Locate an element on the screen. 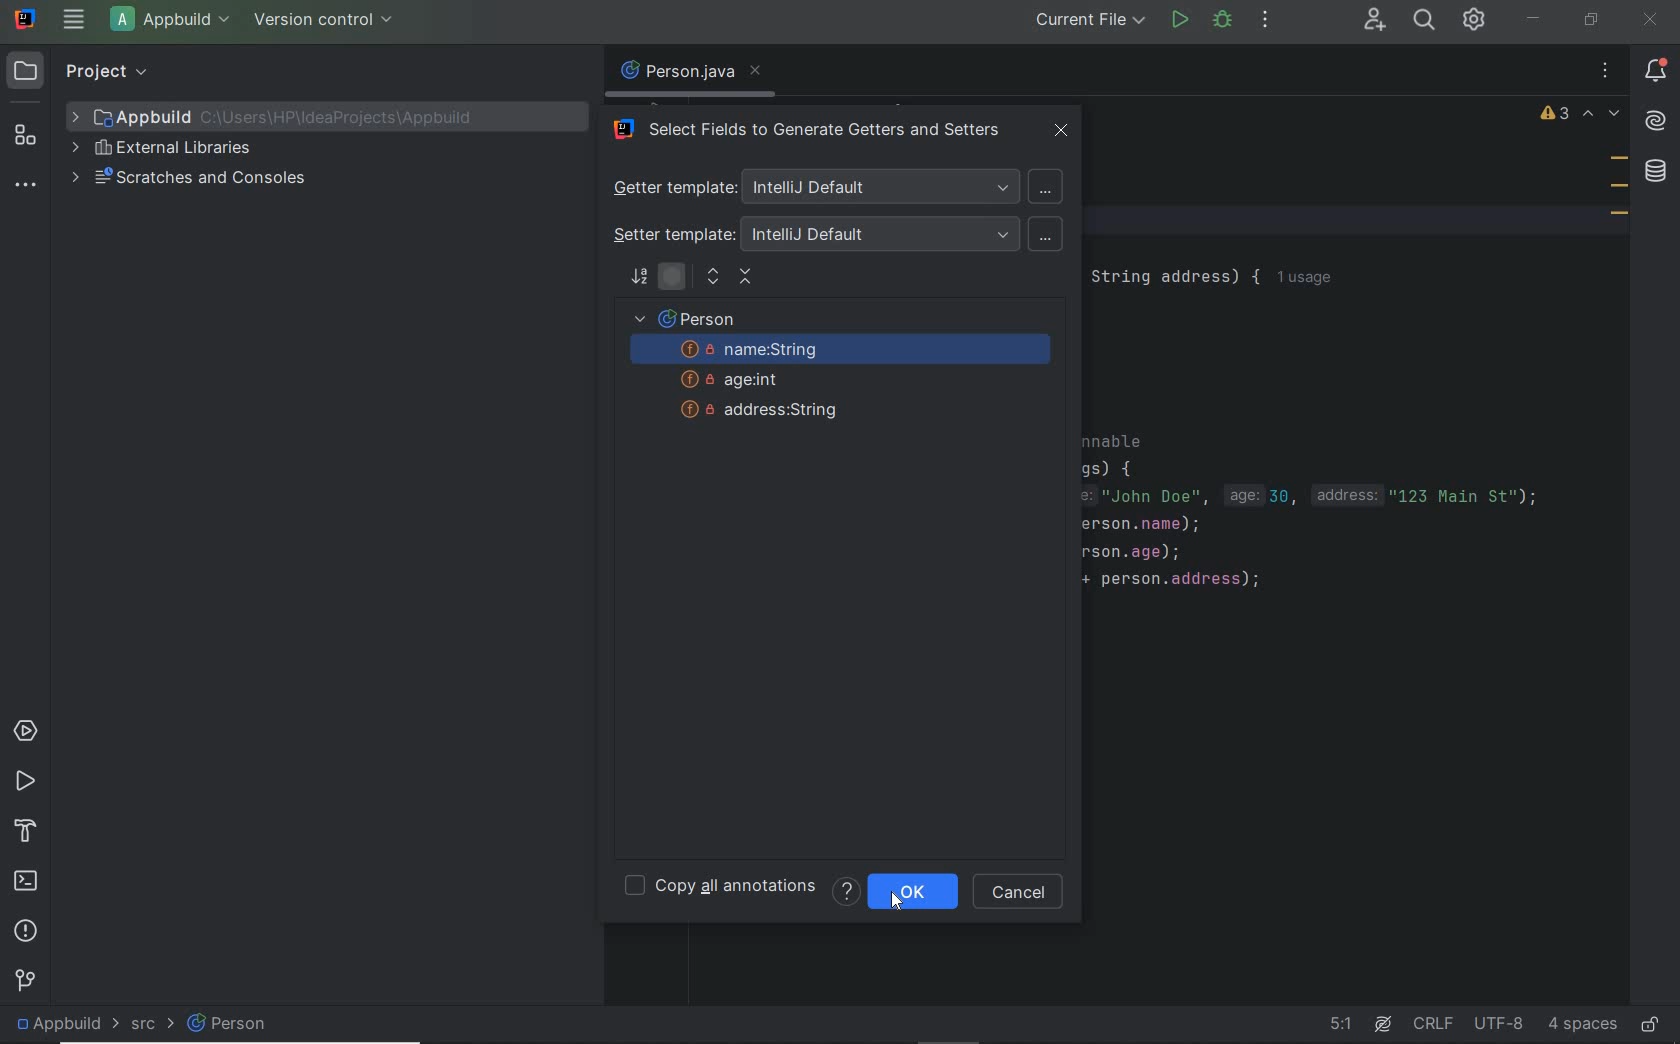 The width and height of the screenshot is (1680, 1044). close is located at coordinates (1064, 130).